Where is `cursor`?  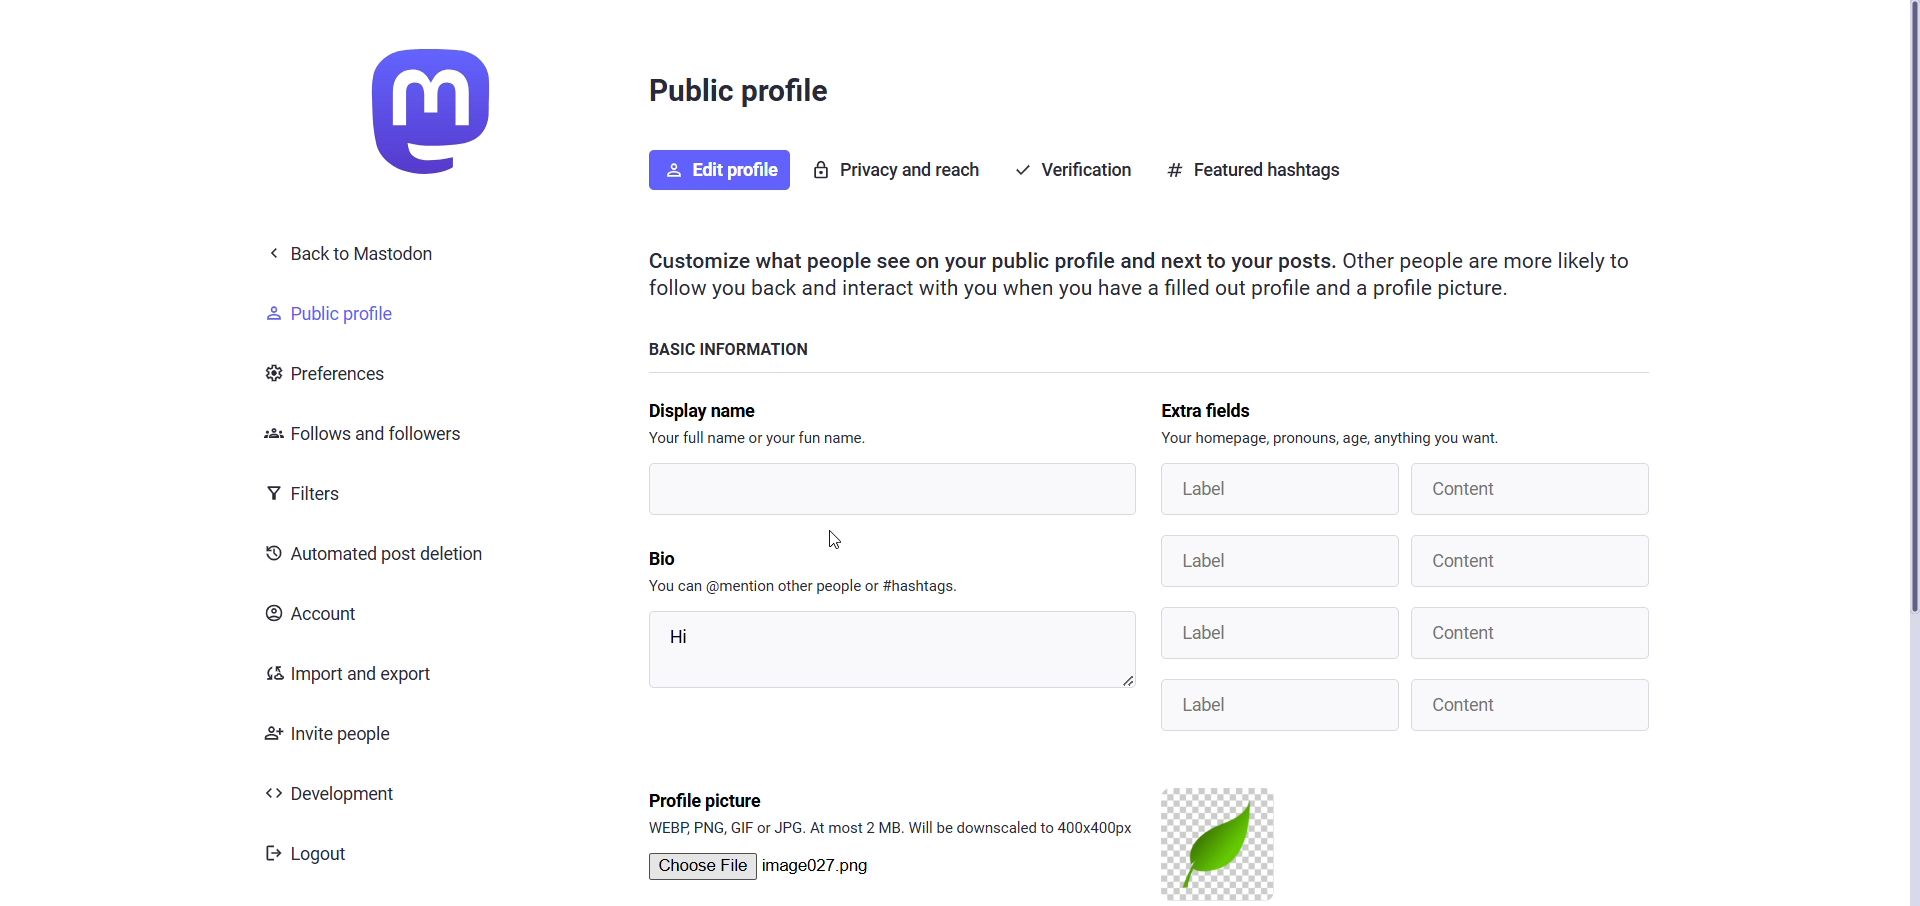 cursor is located at coordinates (831, 543).